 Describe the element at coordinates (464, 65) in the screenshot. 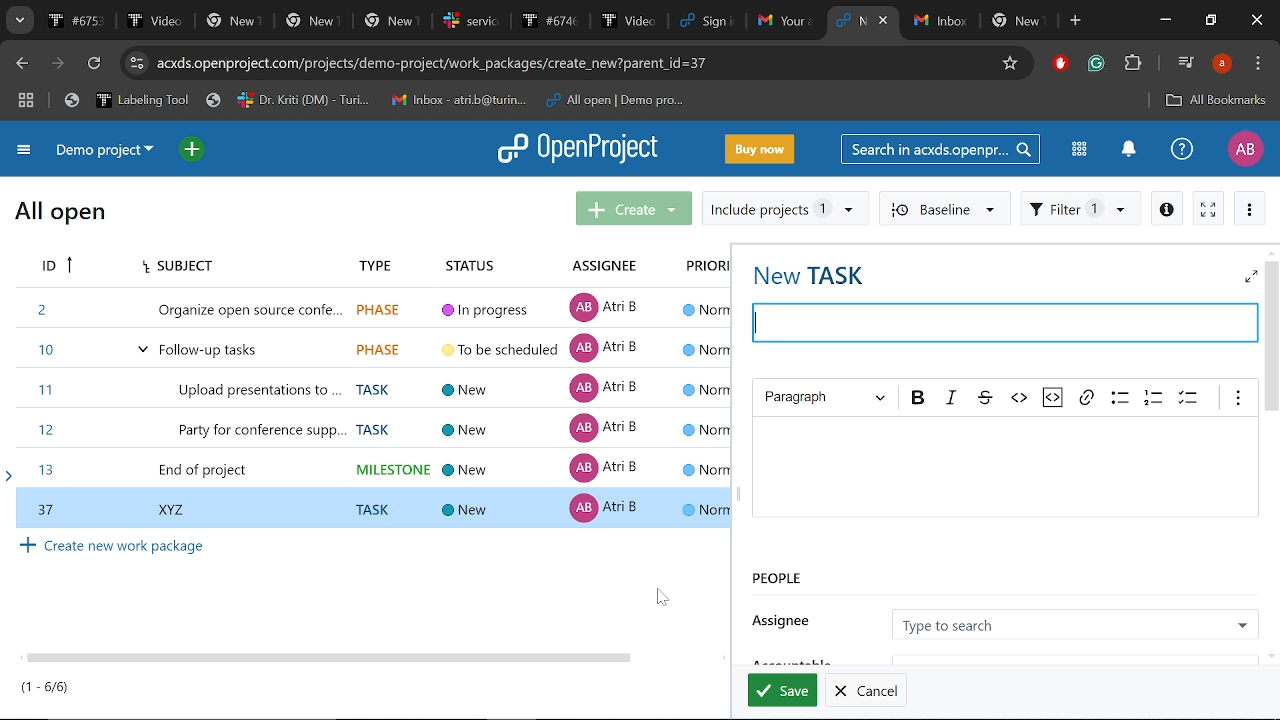

I see `Cite address` at that location.